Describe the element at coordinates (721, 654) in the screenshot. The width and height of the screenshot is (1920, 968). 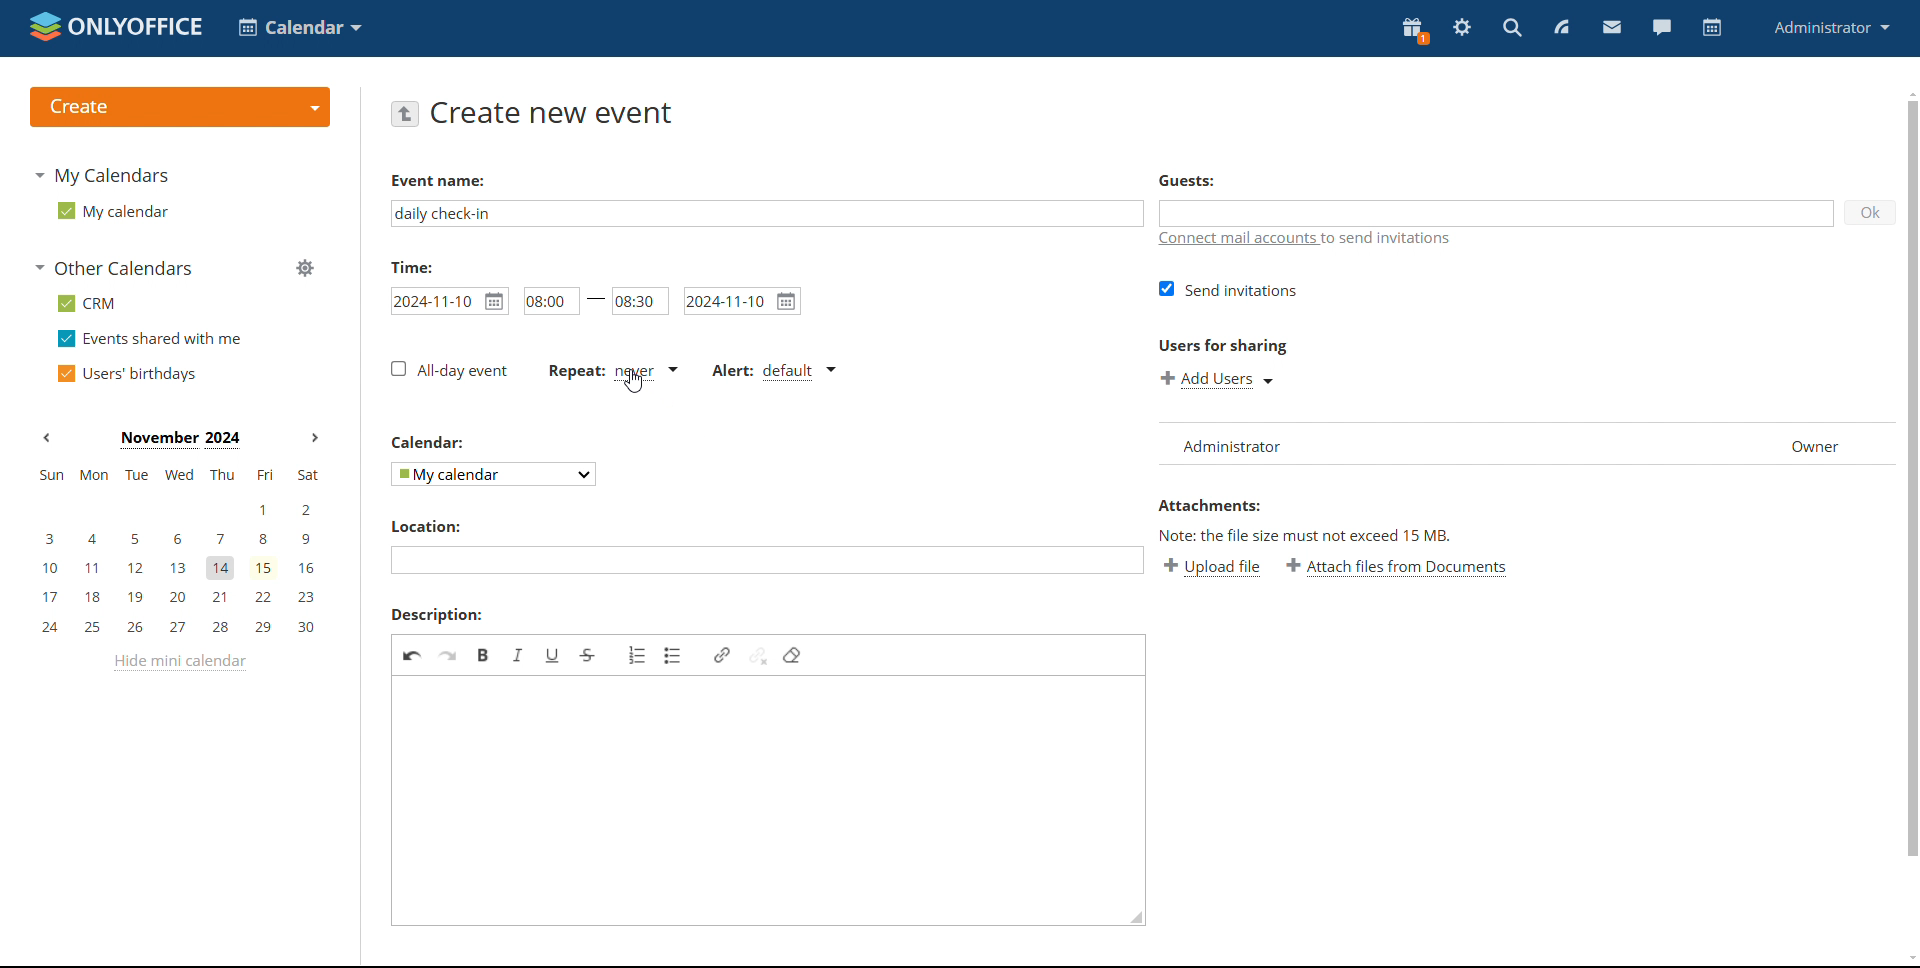
I see `link` at that location.